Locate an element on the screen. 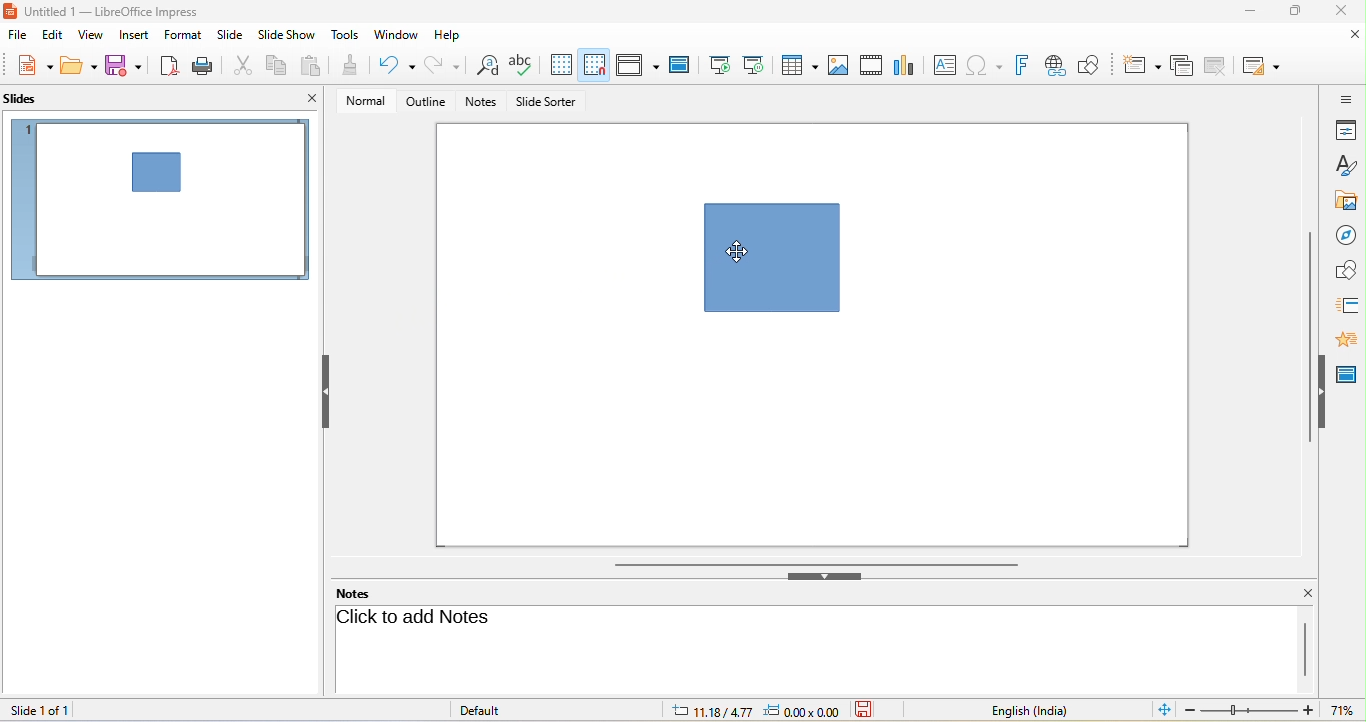  window is located at coordinates (396, 34).